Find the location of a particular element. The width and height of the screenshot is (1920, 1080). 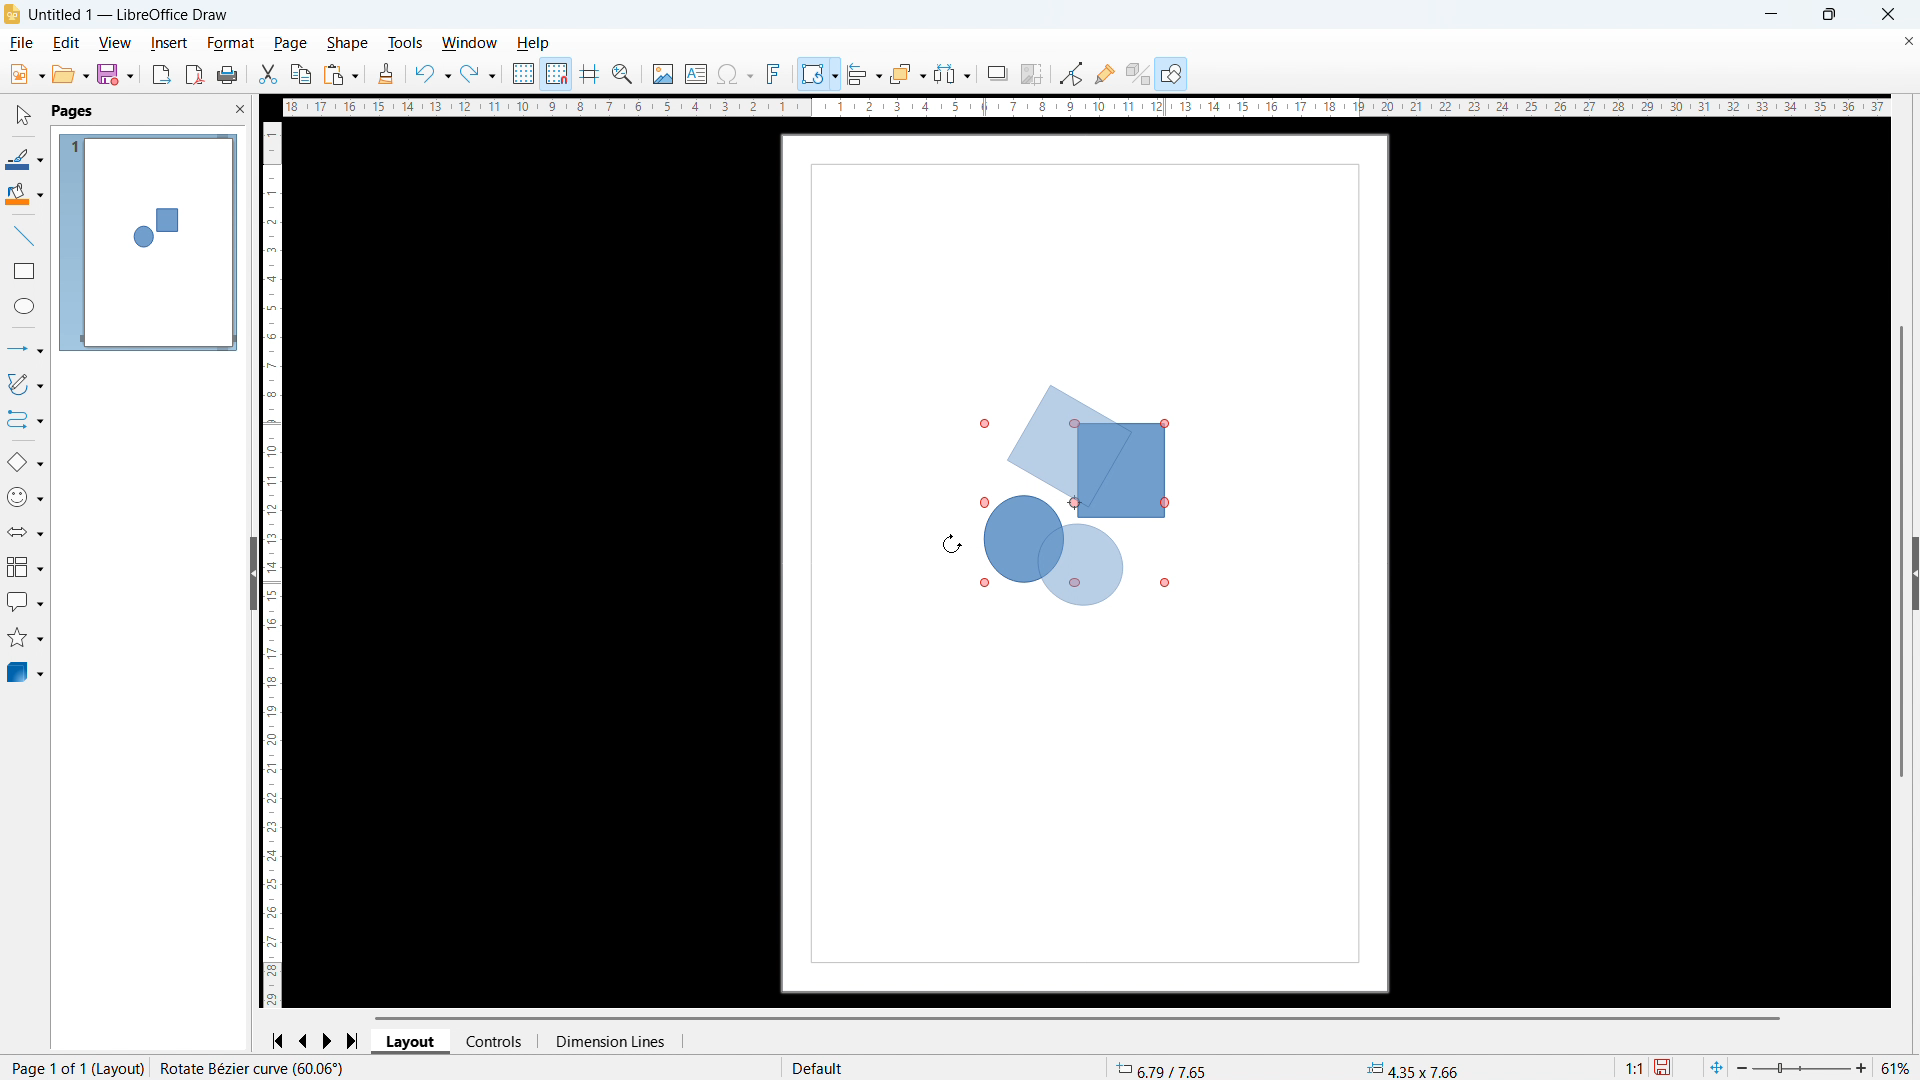

Google extrusion  is located at coordinates (1137, 74).